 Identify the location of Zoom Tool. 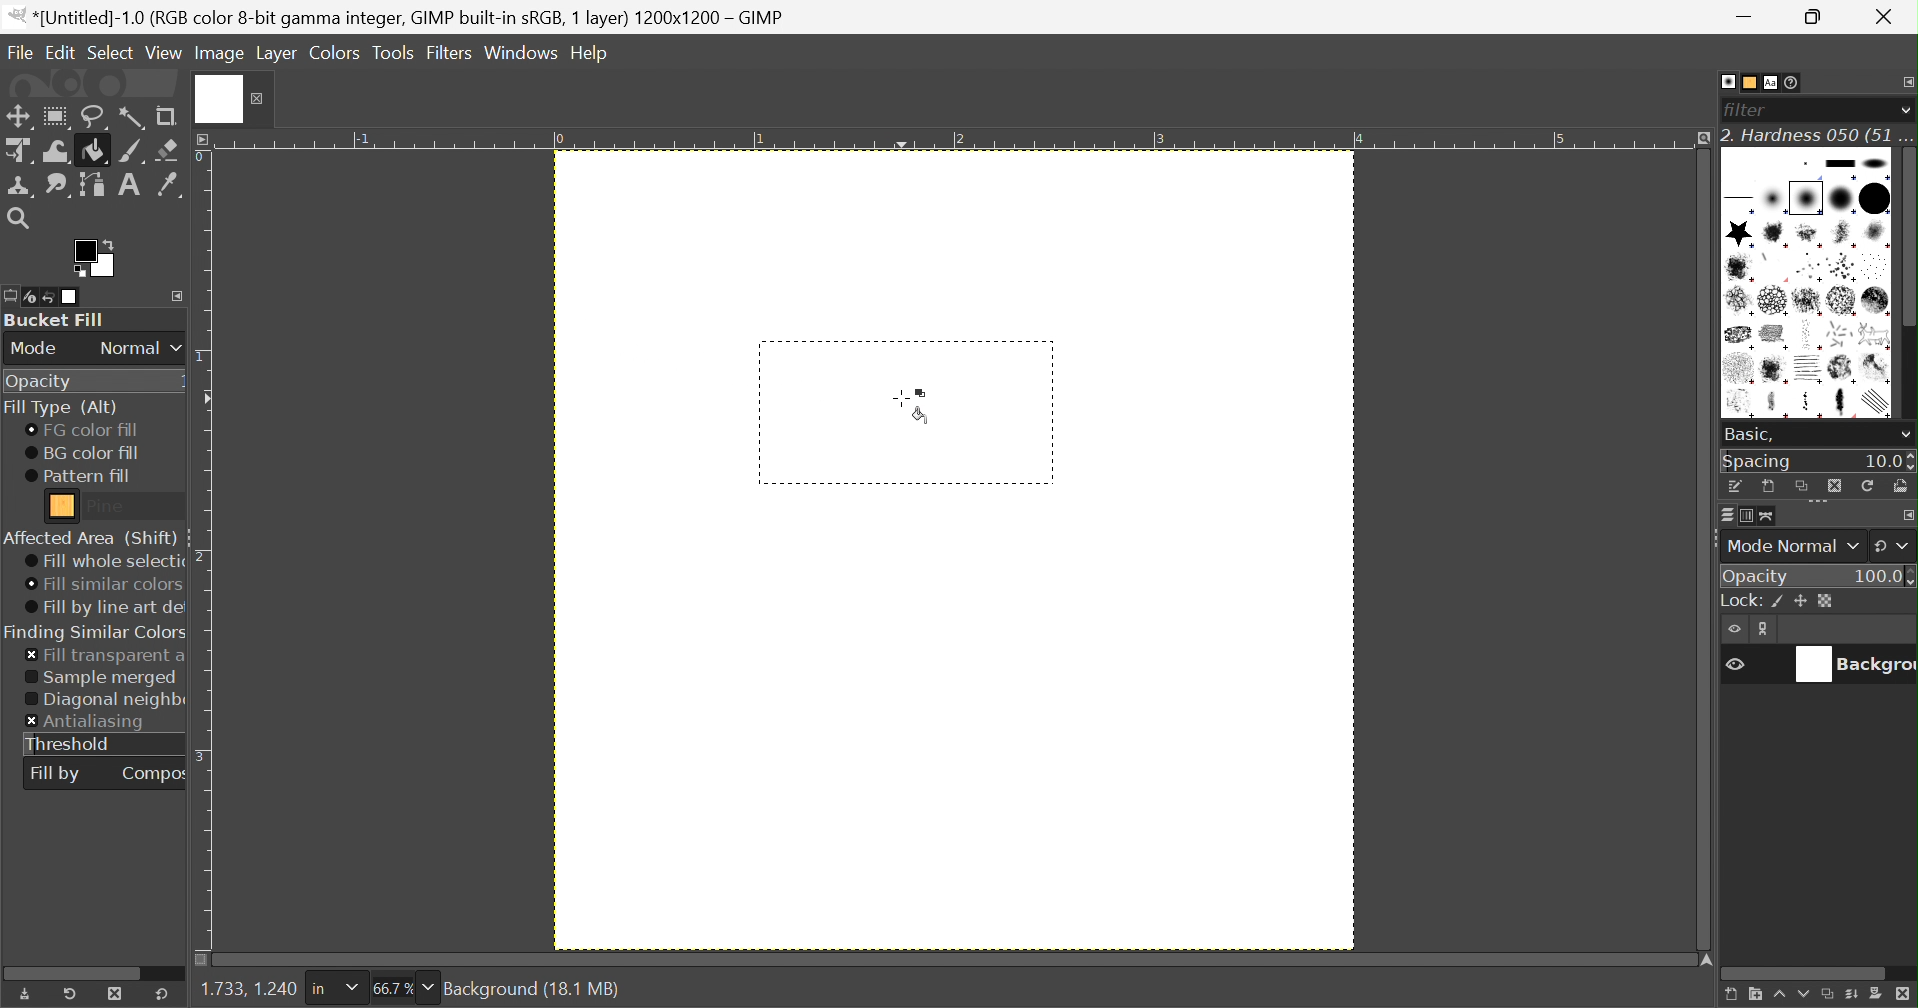
(17, 218).